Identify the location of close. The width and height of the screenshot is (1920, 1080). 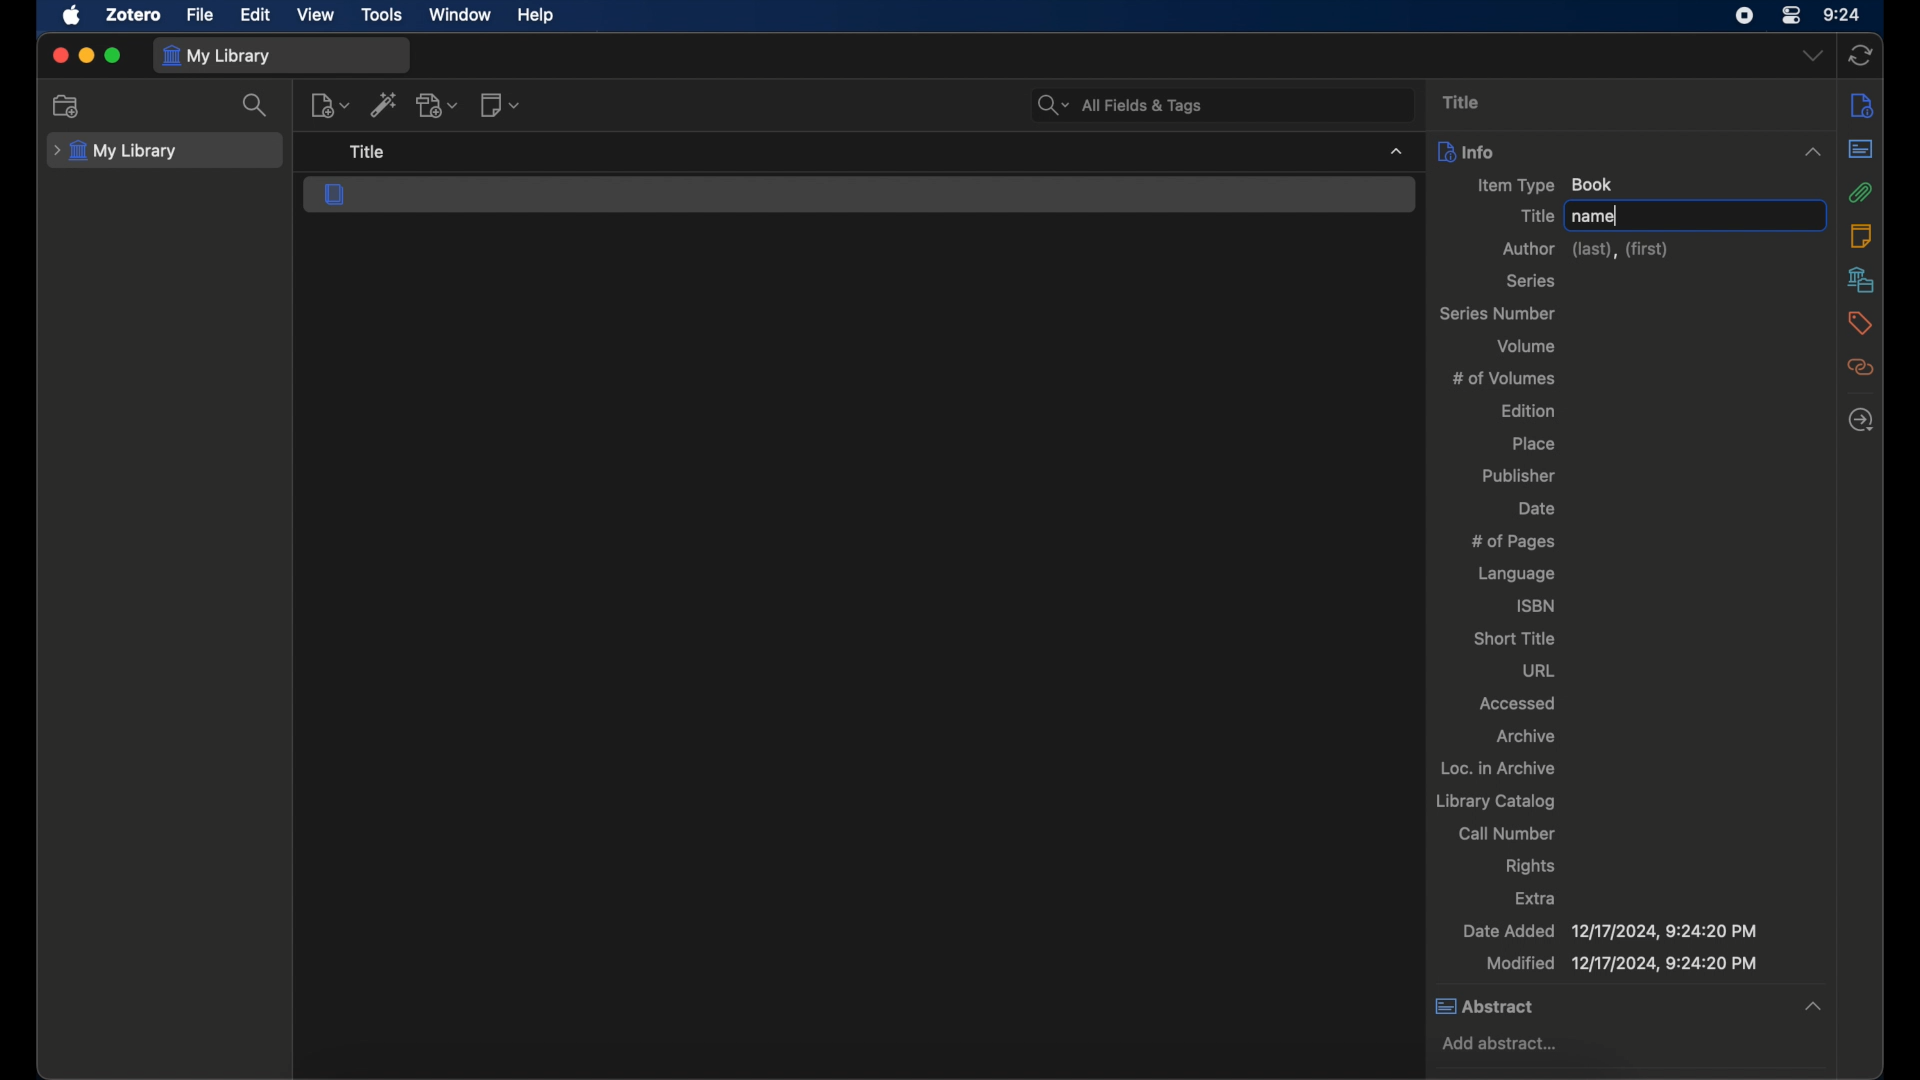
(61, 56).